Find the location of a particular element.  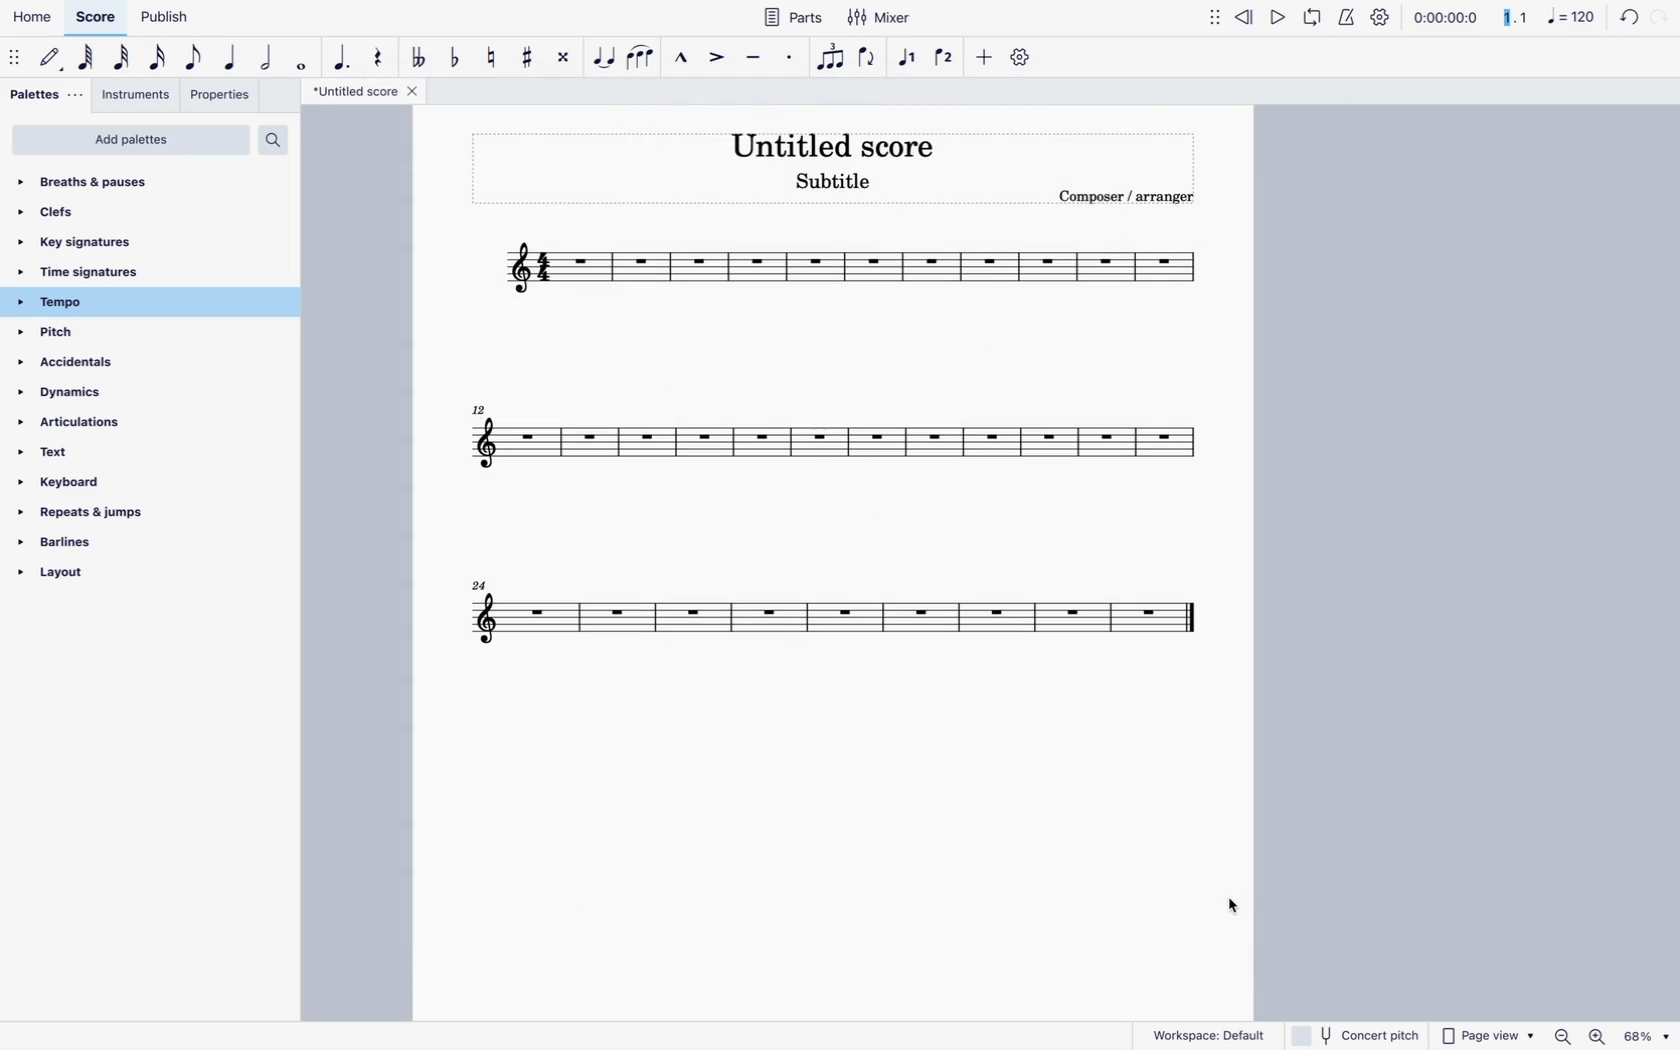

tempo is located at coordinates (113, 302).